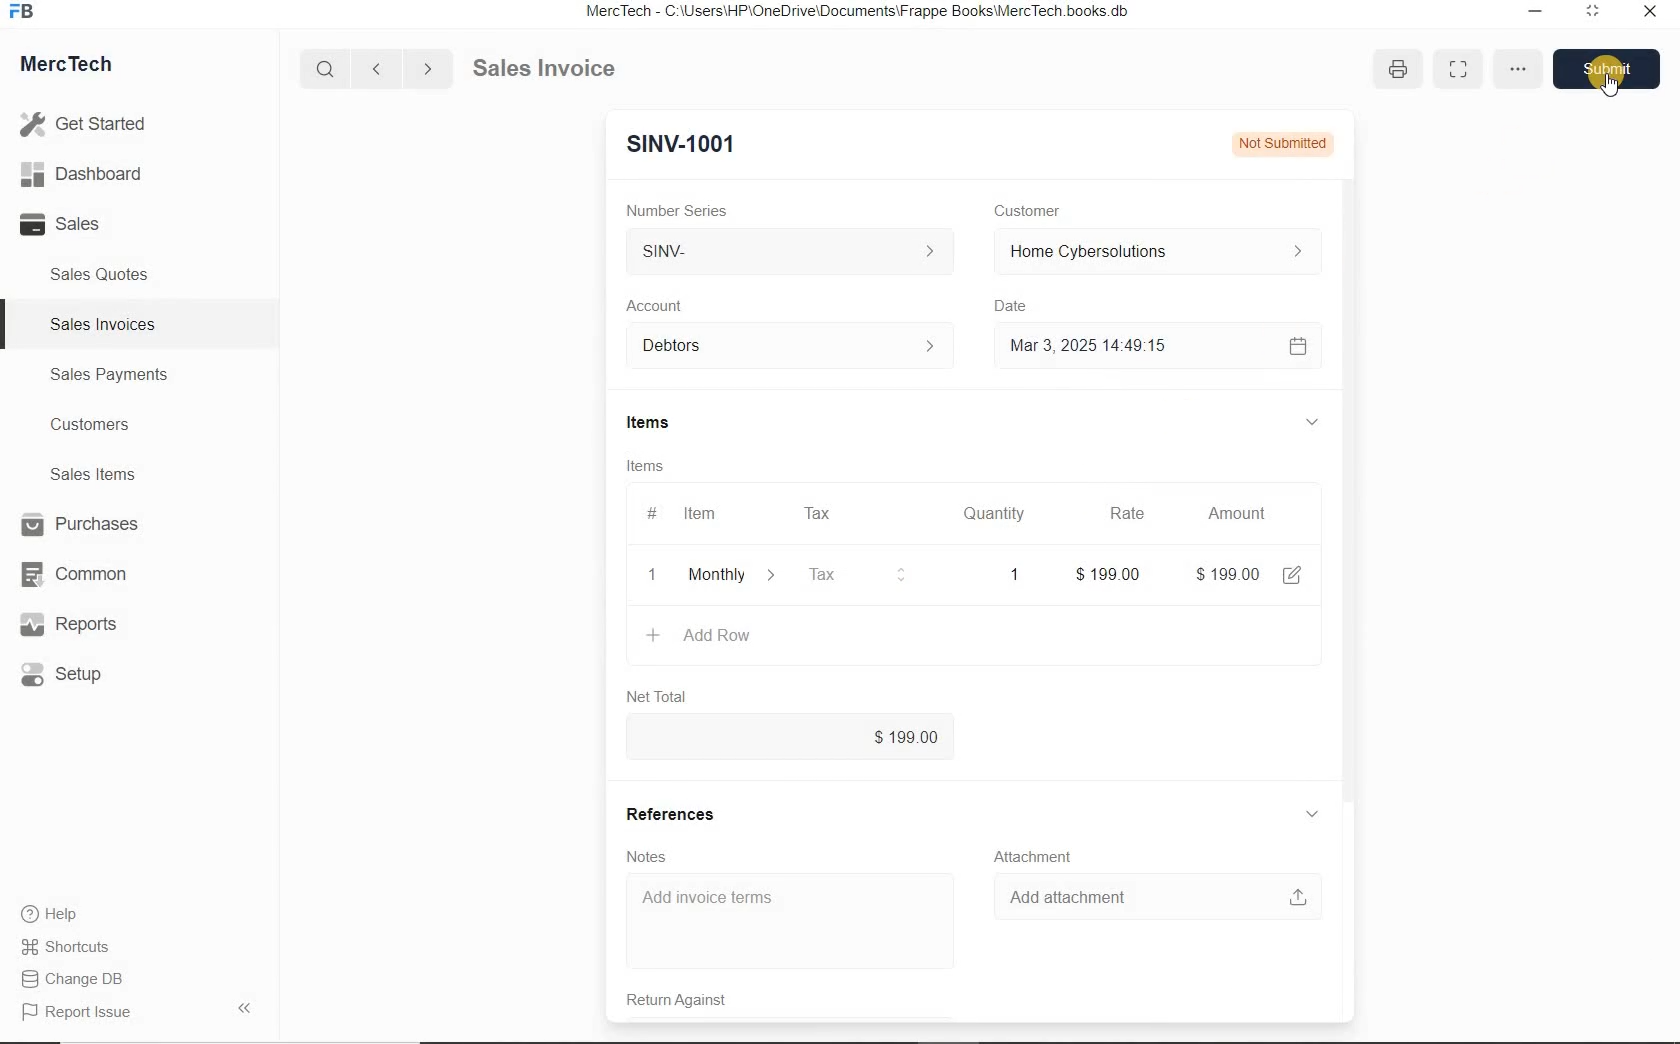 This screenshot has height=1044, width=1680. What do you see at coordinates (1648, 14) in the screenshot?
I see `Close` at bounding box center [1648, 14].